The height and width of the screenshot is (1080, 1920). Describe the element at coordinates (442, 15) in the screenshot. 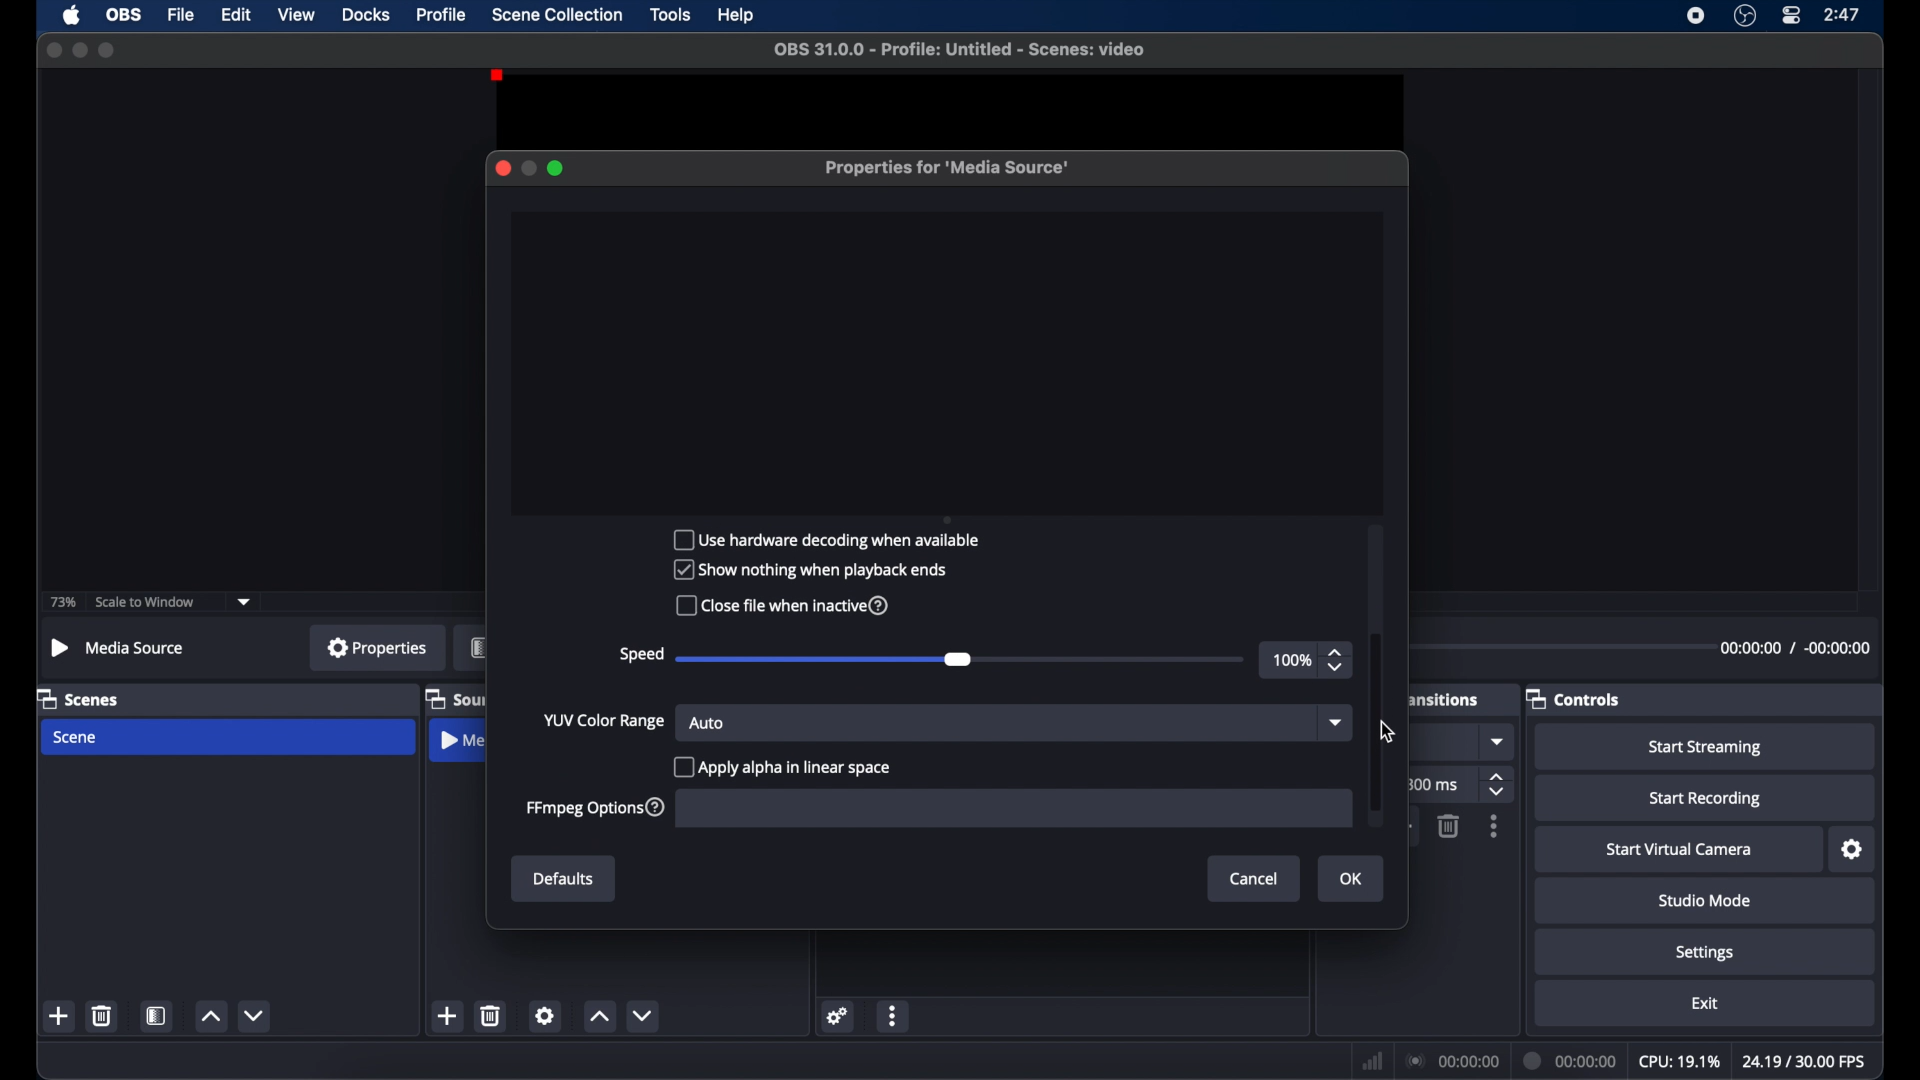

I see `profile` at that location.